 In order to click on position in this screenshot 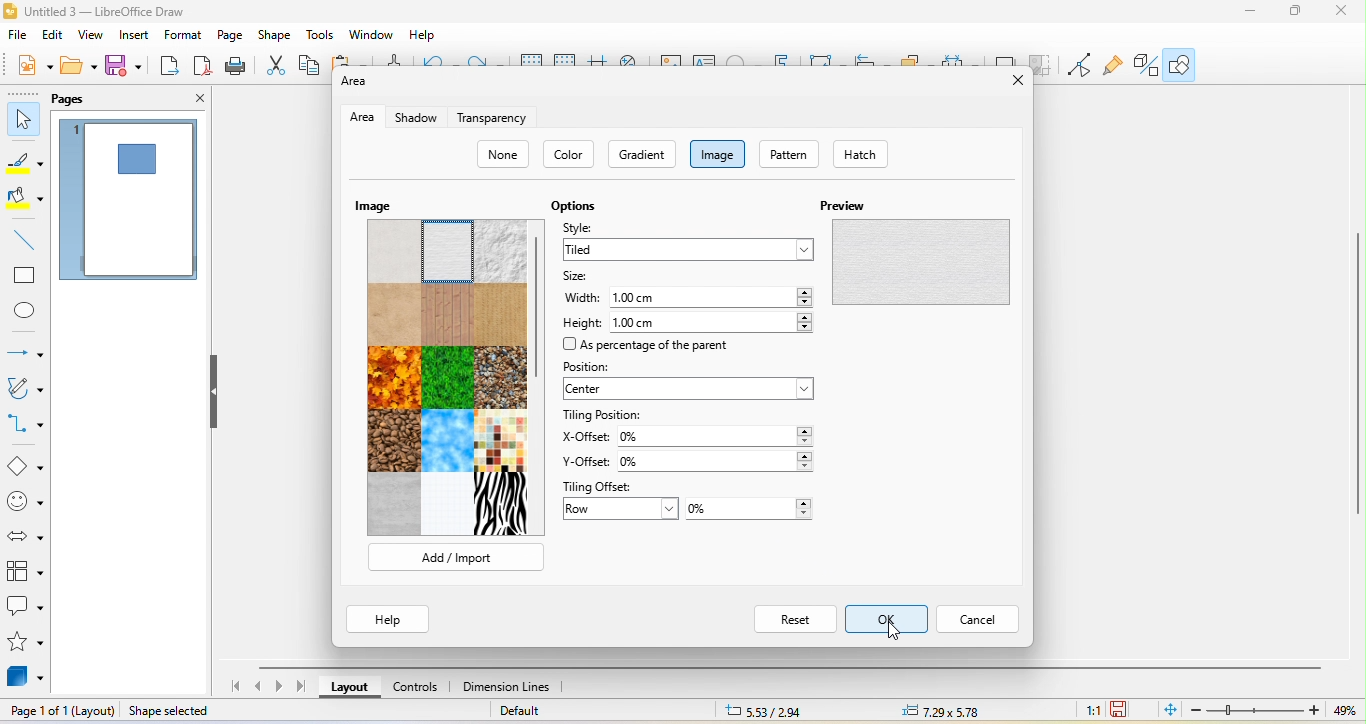, I will do `click(596, 365)`.